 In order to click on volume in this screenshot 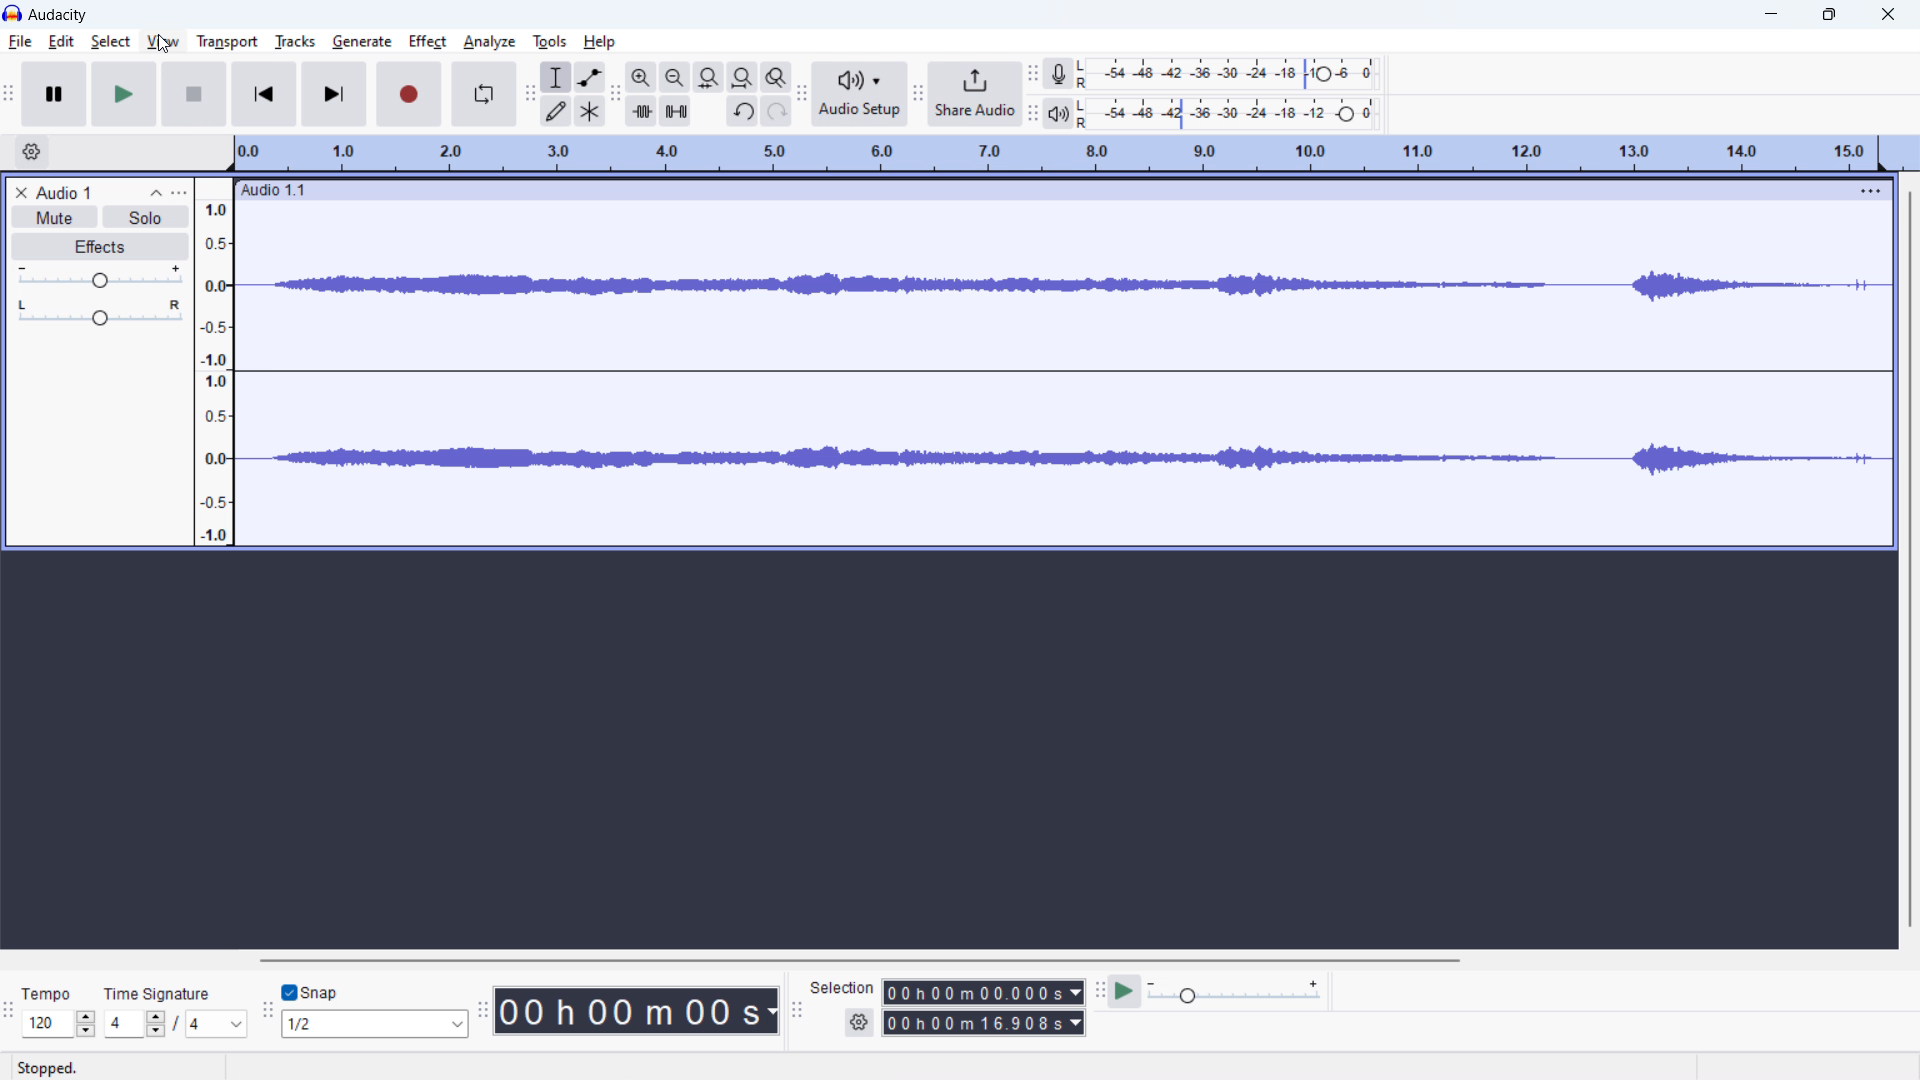, I will do `click(100, 277)`.